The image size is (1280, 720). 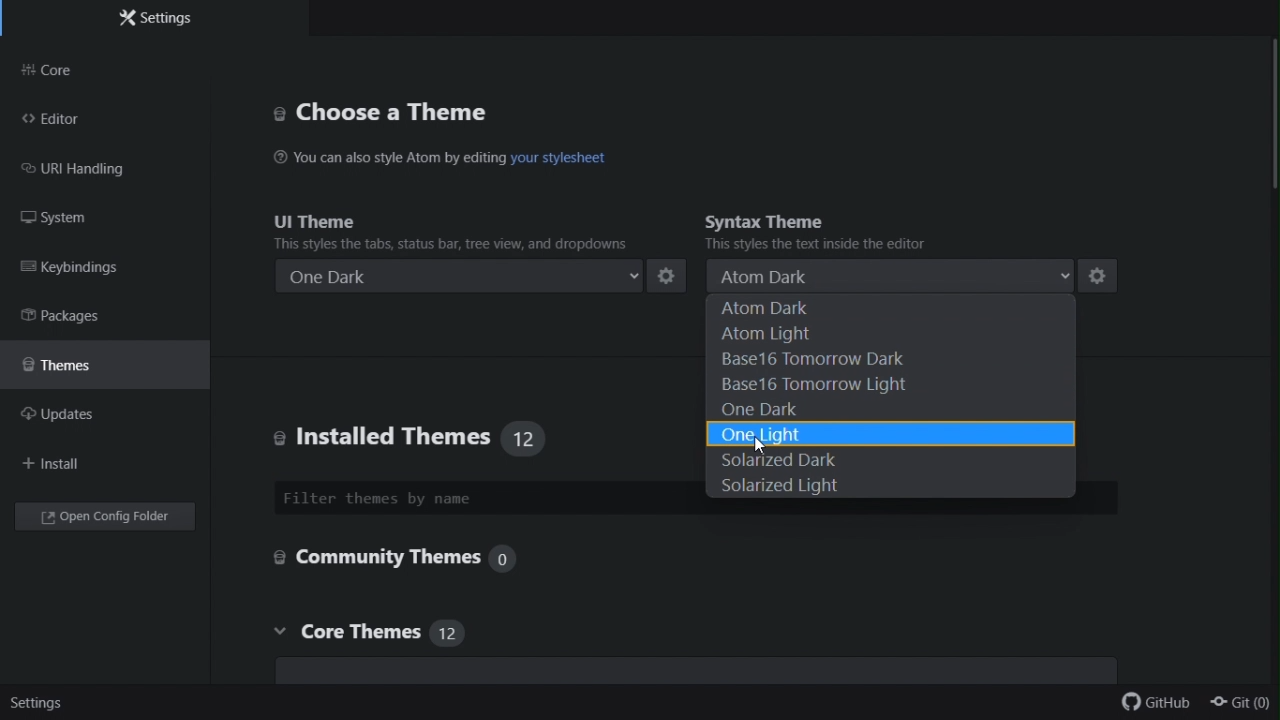 I want to click on Settings, so click(x=39, y=703).